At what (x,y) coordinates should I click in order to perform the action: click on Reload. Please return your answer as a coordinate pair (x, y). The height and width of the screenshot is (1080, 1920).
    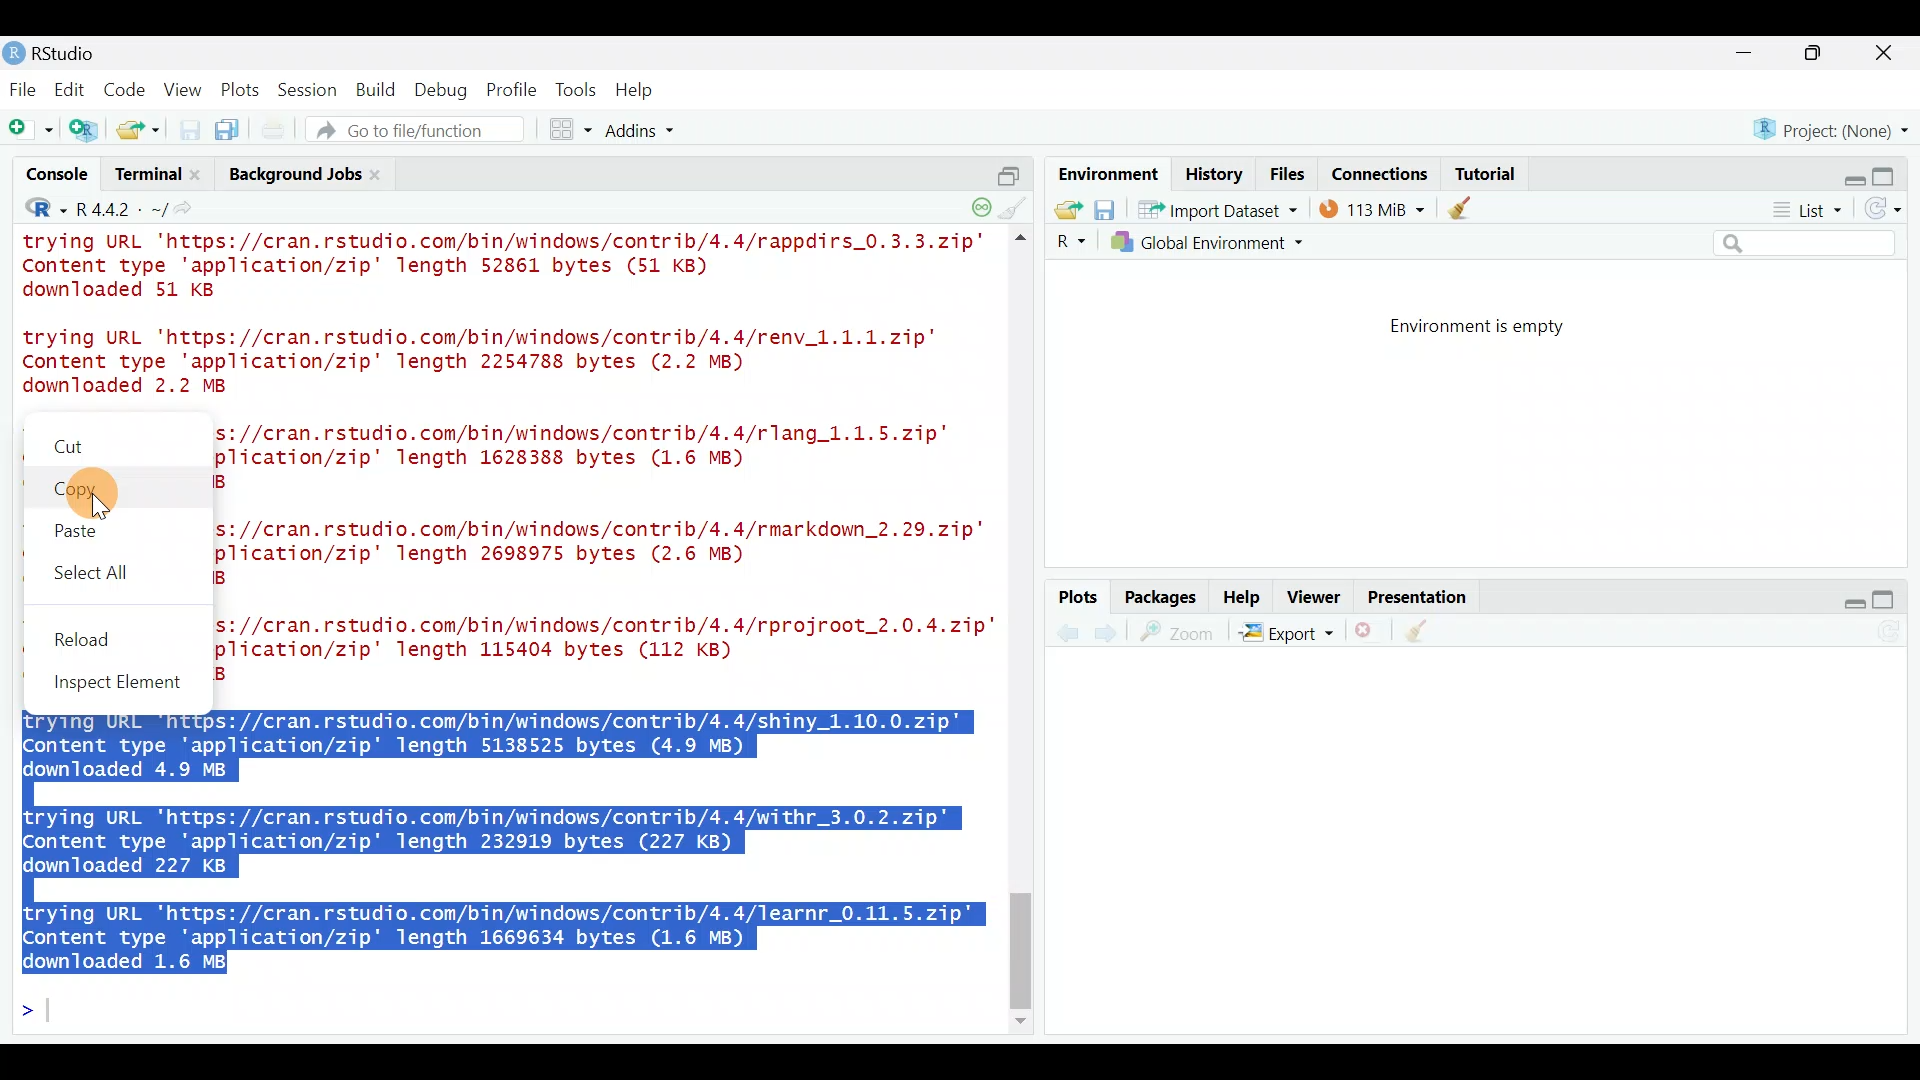
    Looking at the image, I should click on (104, 636).